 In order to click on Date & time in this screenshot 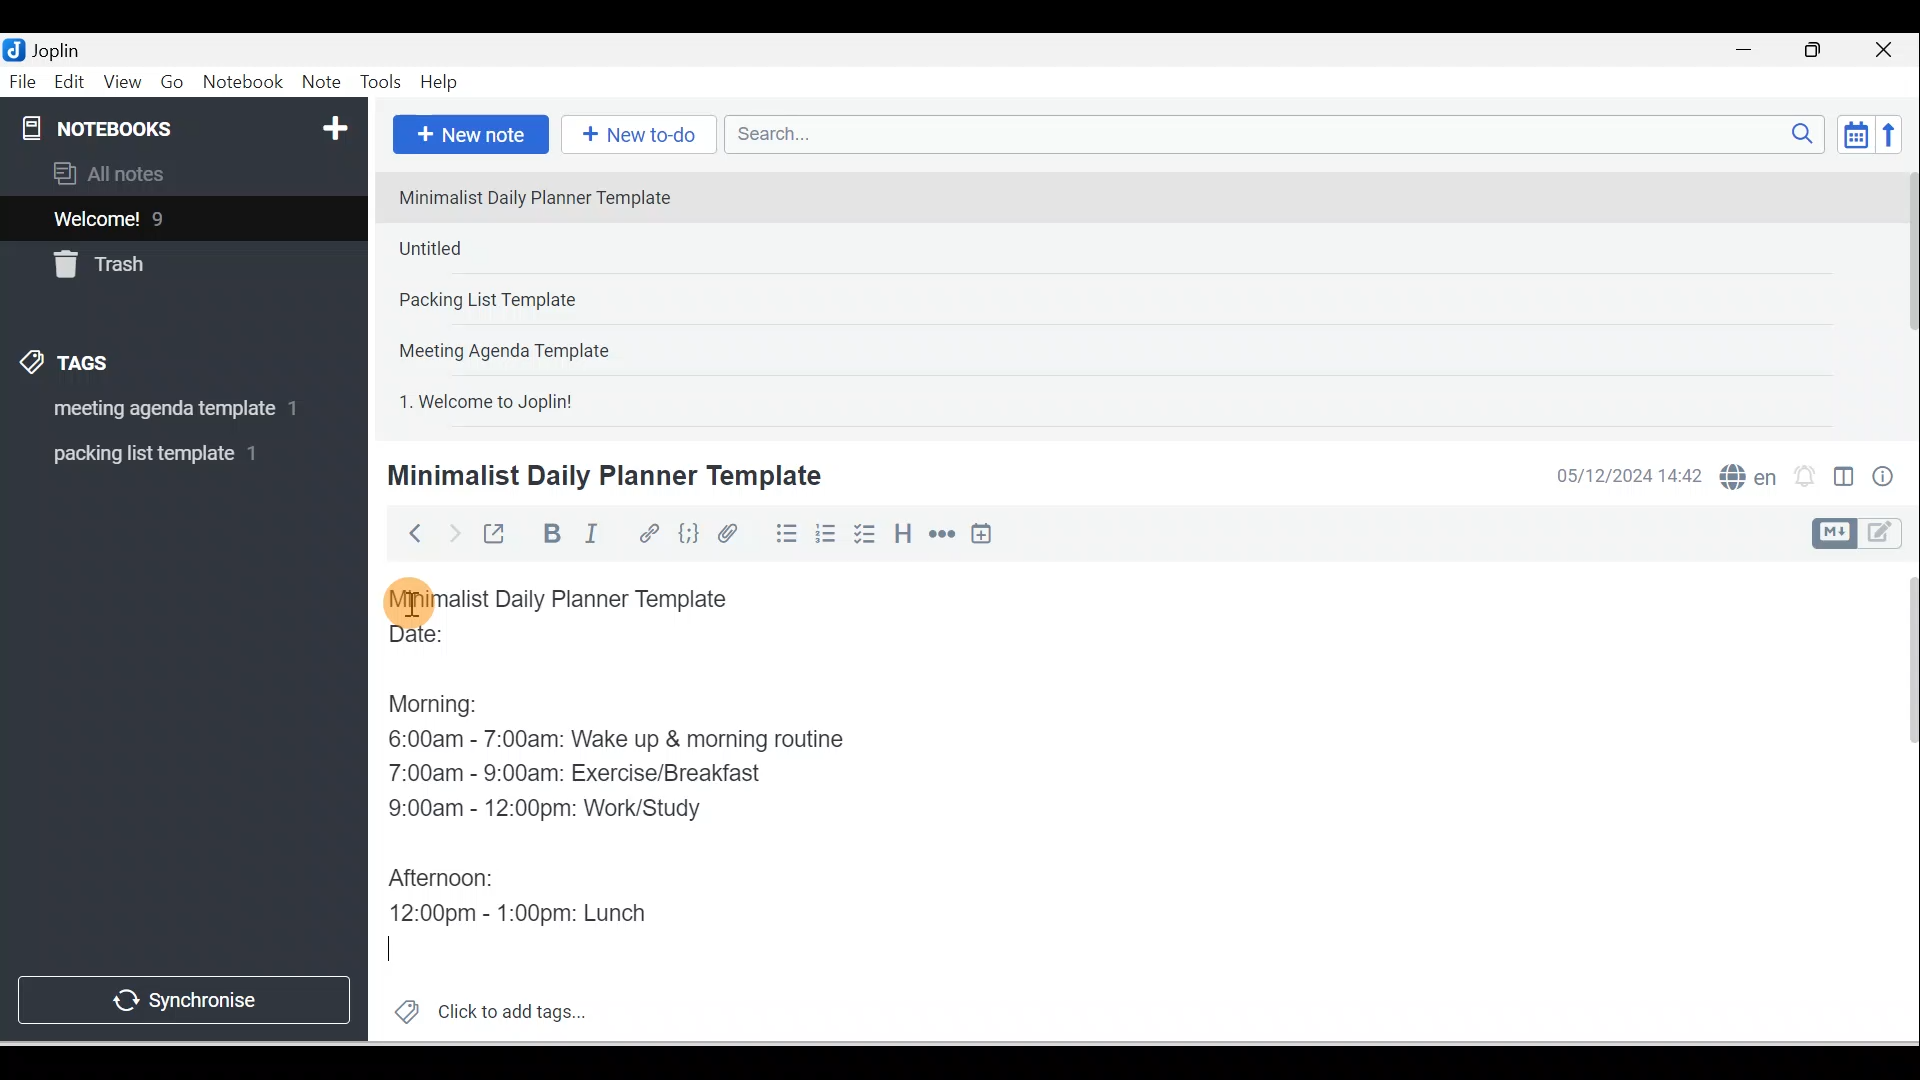, I will do `click(1625, 476)`.